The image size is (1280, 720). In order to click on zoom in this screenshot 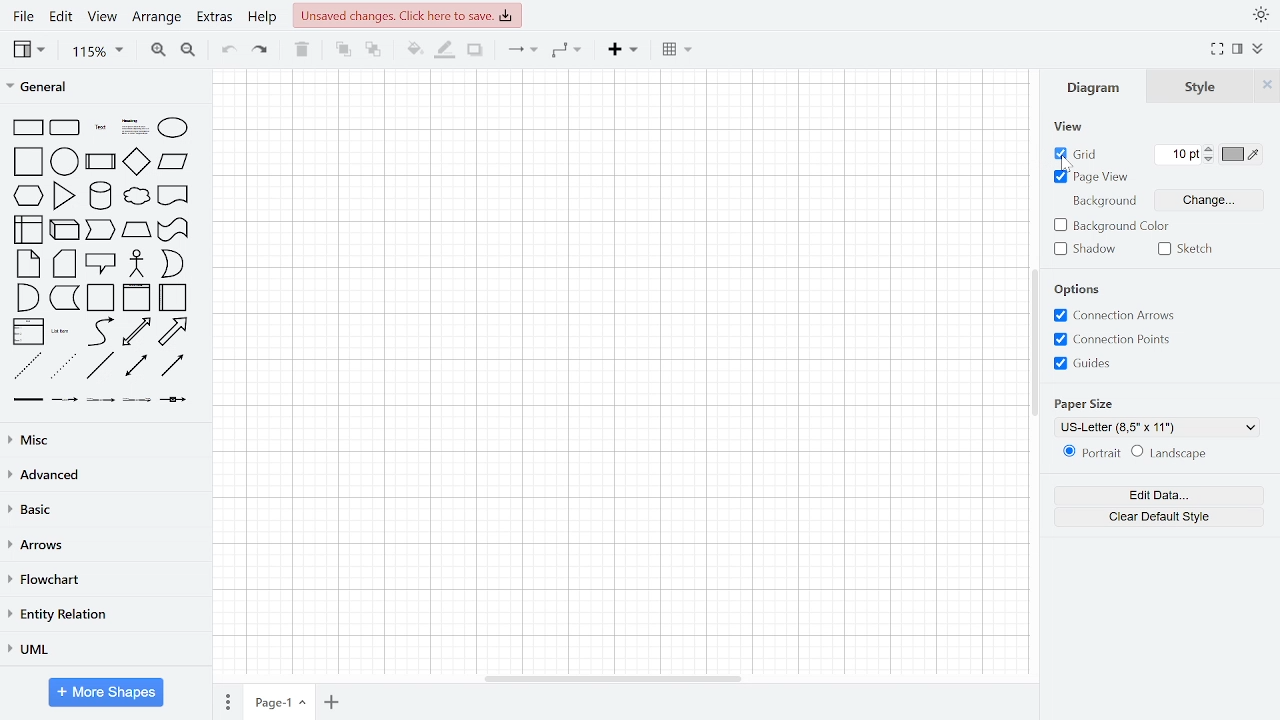, I will do `click(97, 52)`.